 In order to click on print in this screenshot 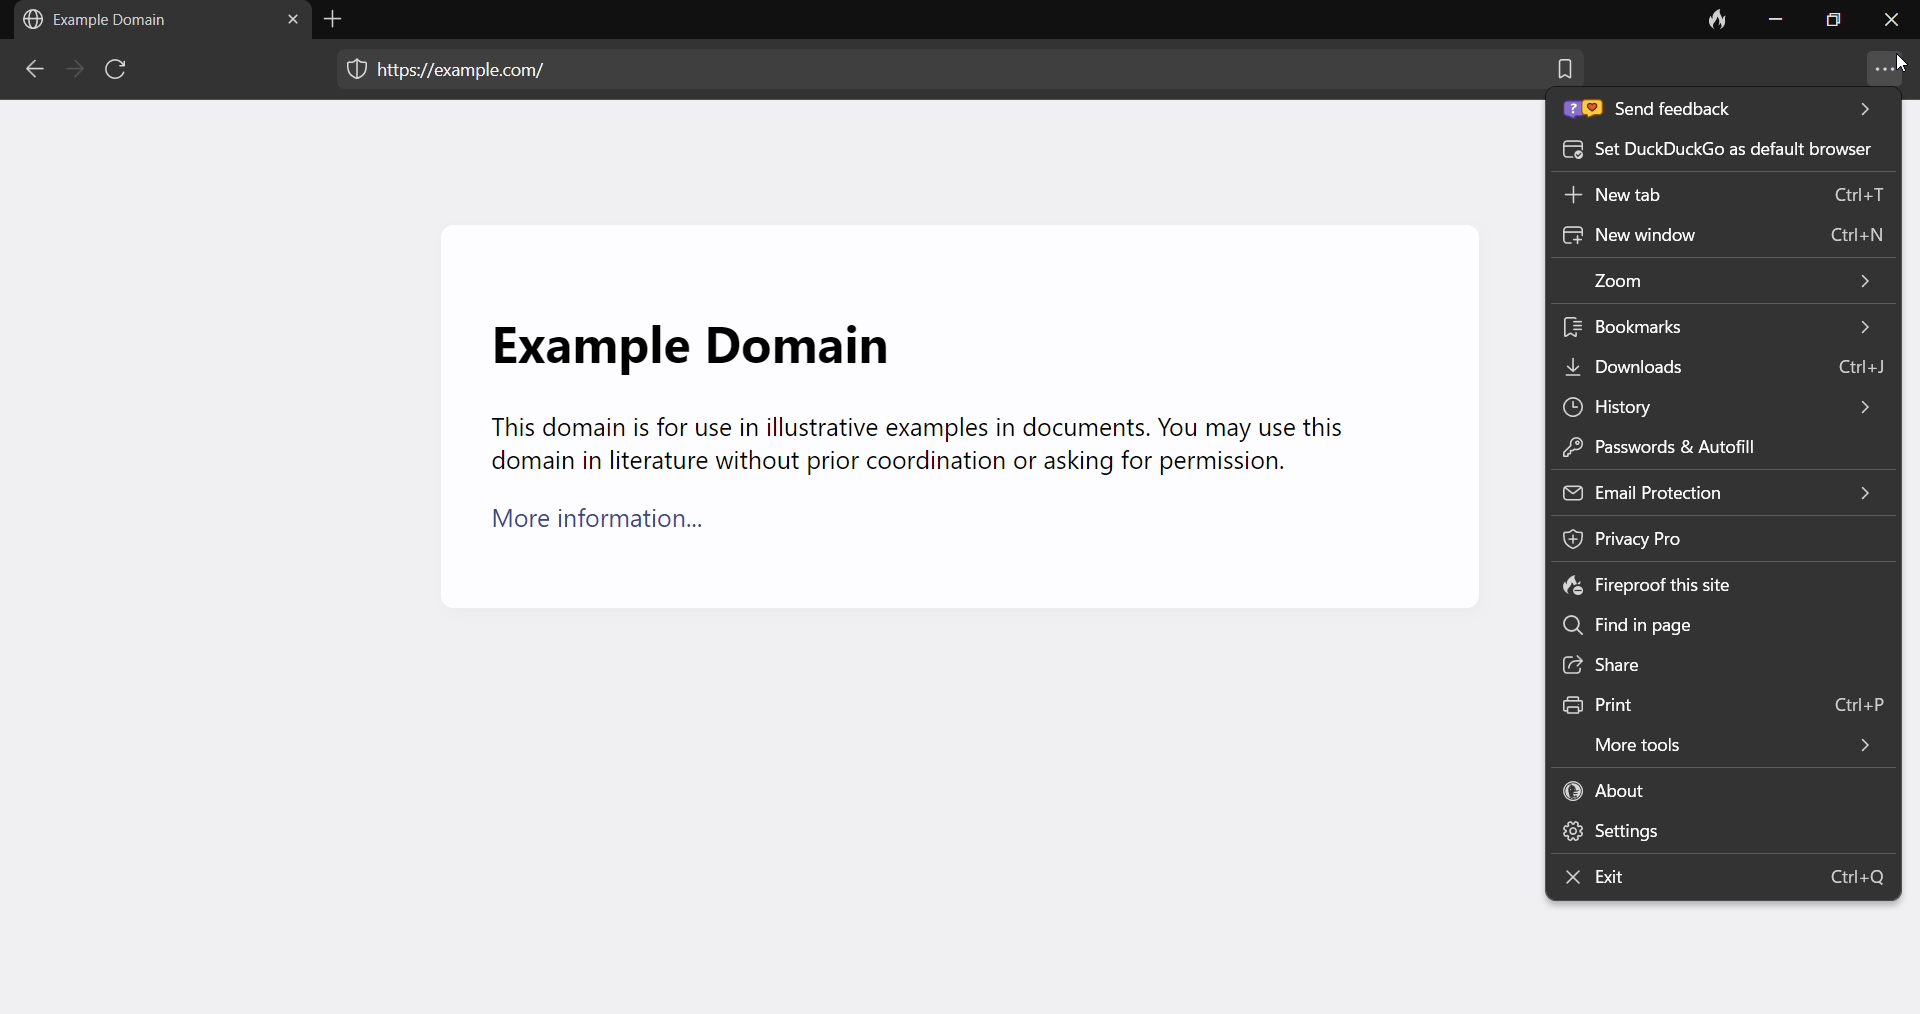, I will do `click(1720, 700)`.